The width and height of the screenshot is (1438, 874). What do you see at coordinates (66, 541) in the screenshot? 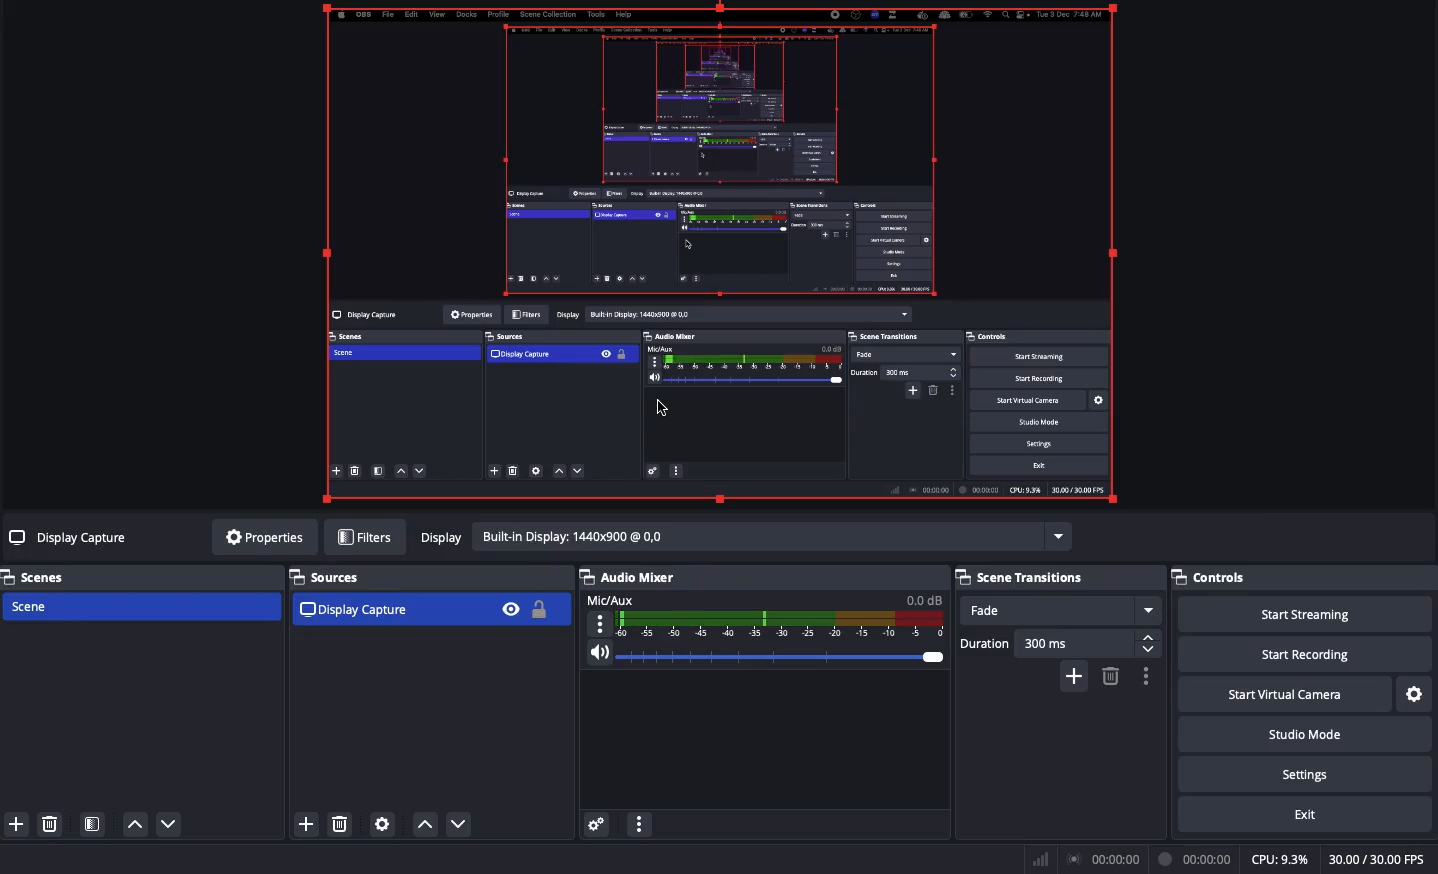
I see `Display capture` at bounding box center [66, 541].